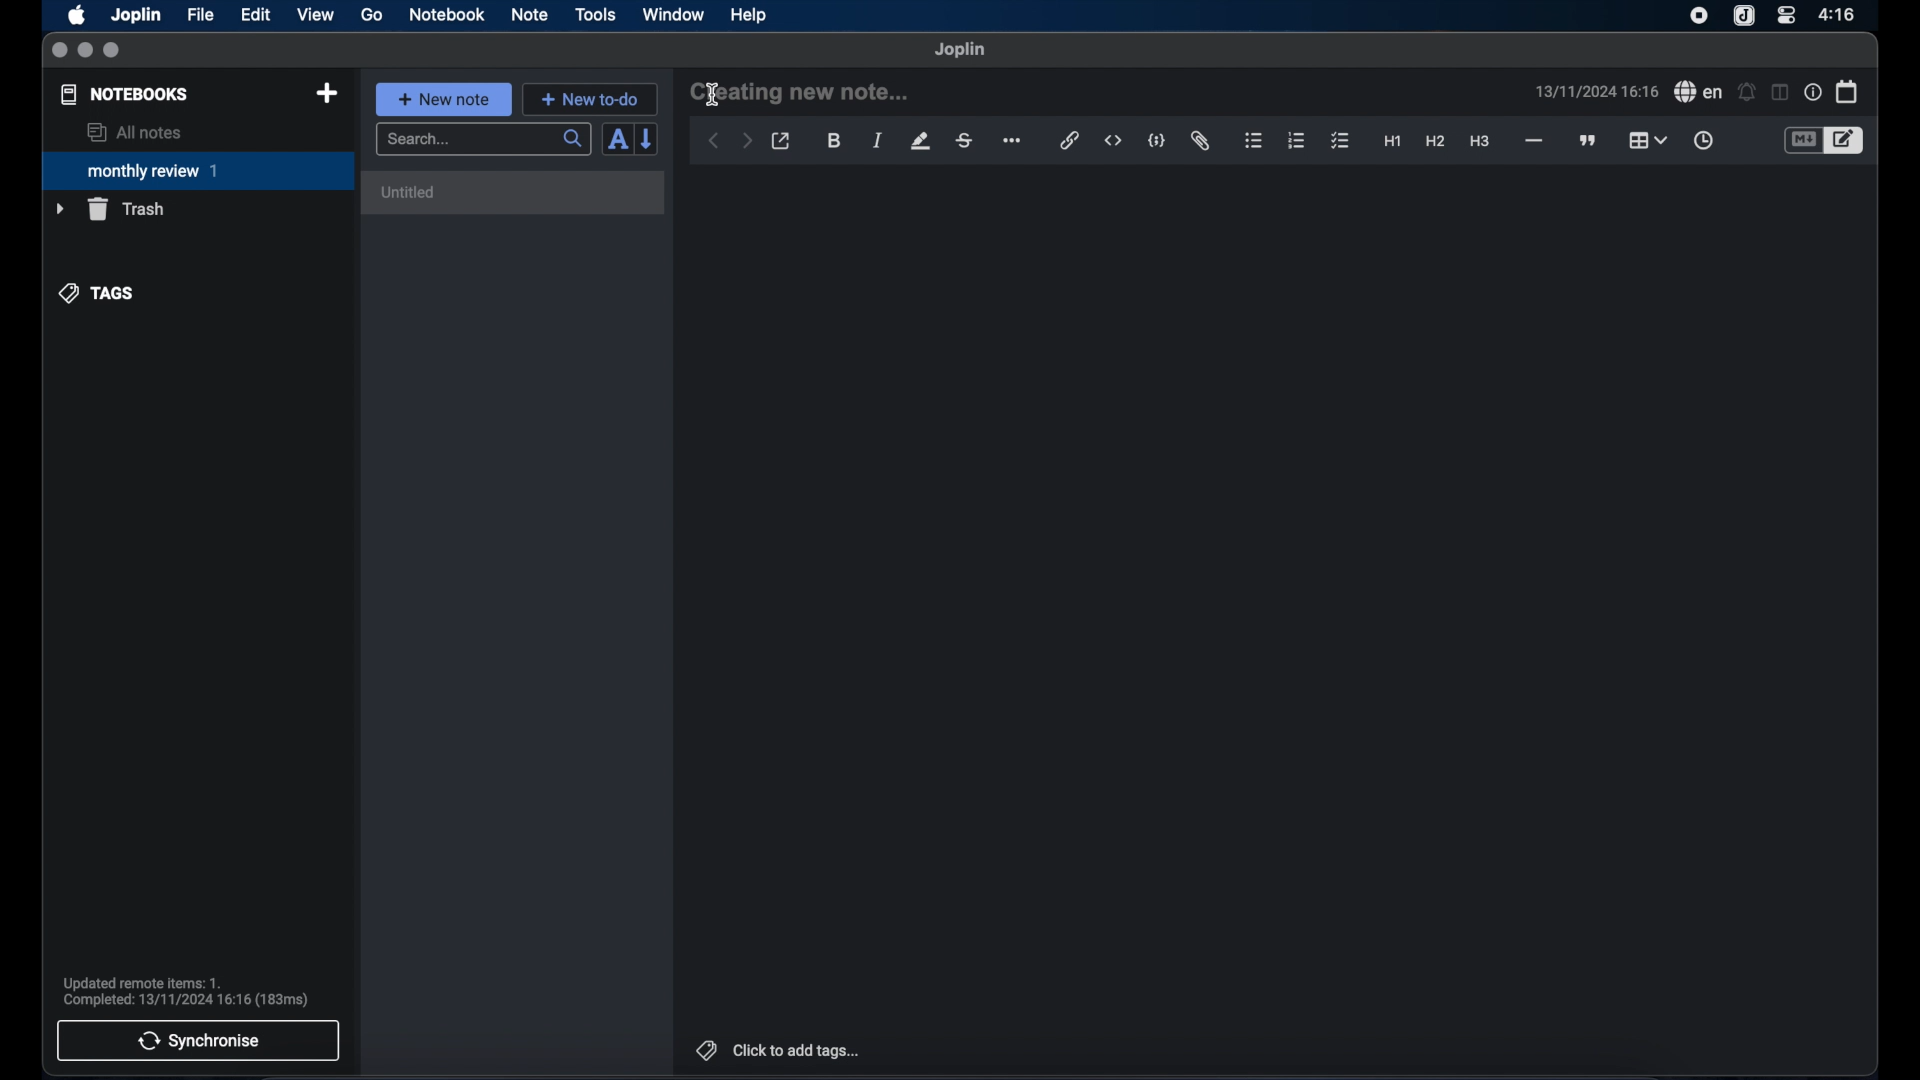 This screenshot has height=1080, width=1920. Describe the element at coordinates (1647, 140) in the screenshot. I see `table` at that location.